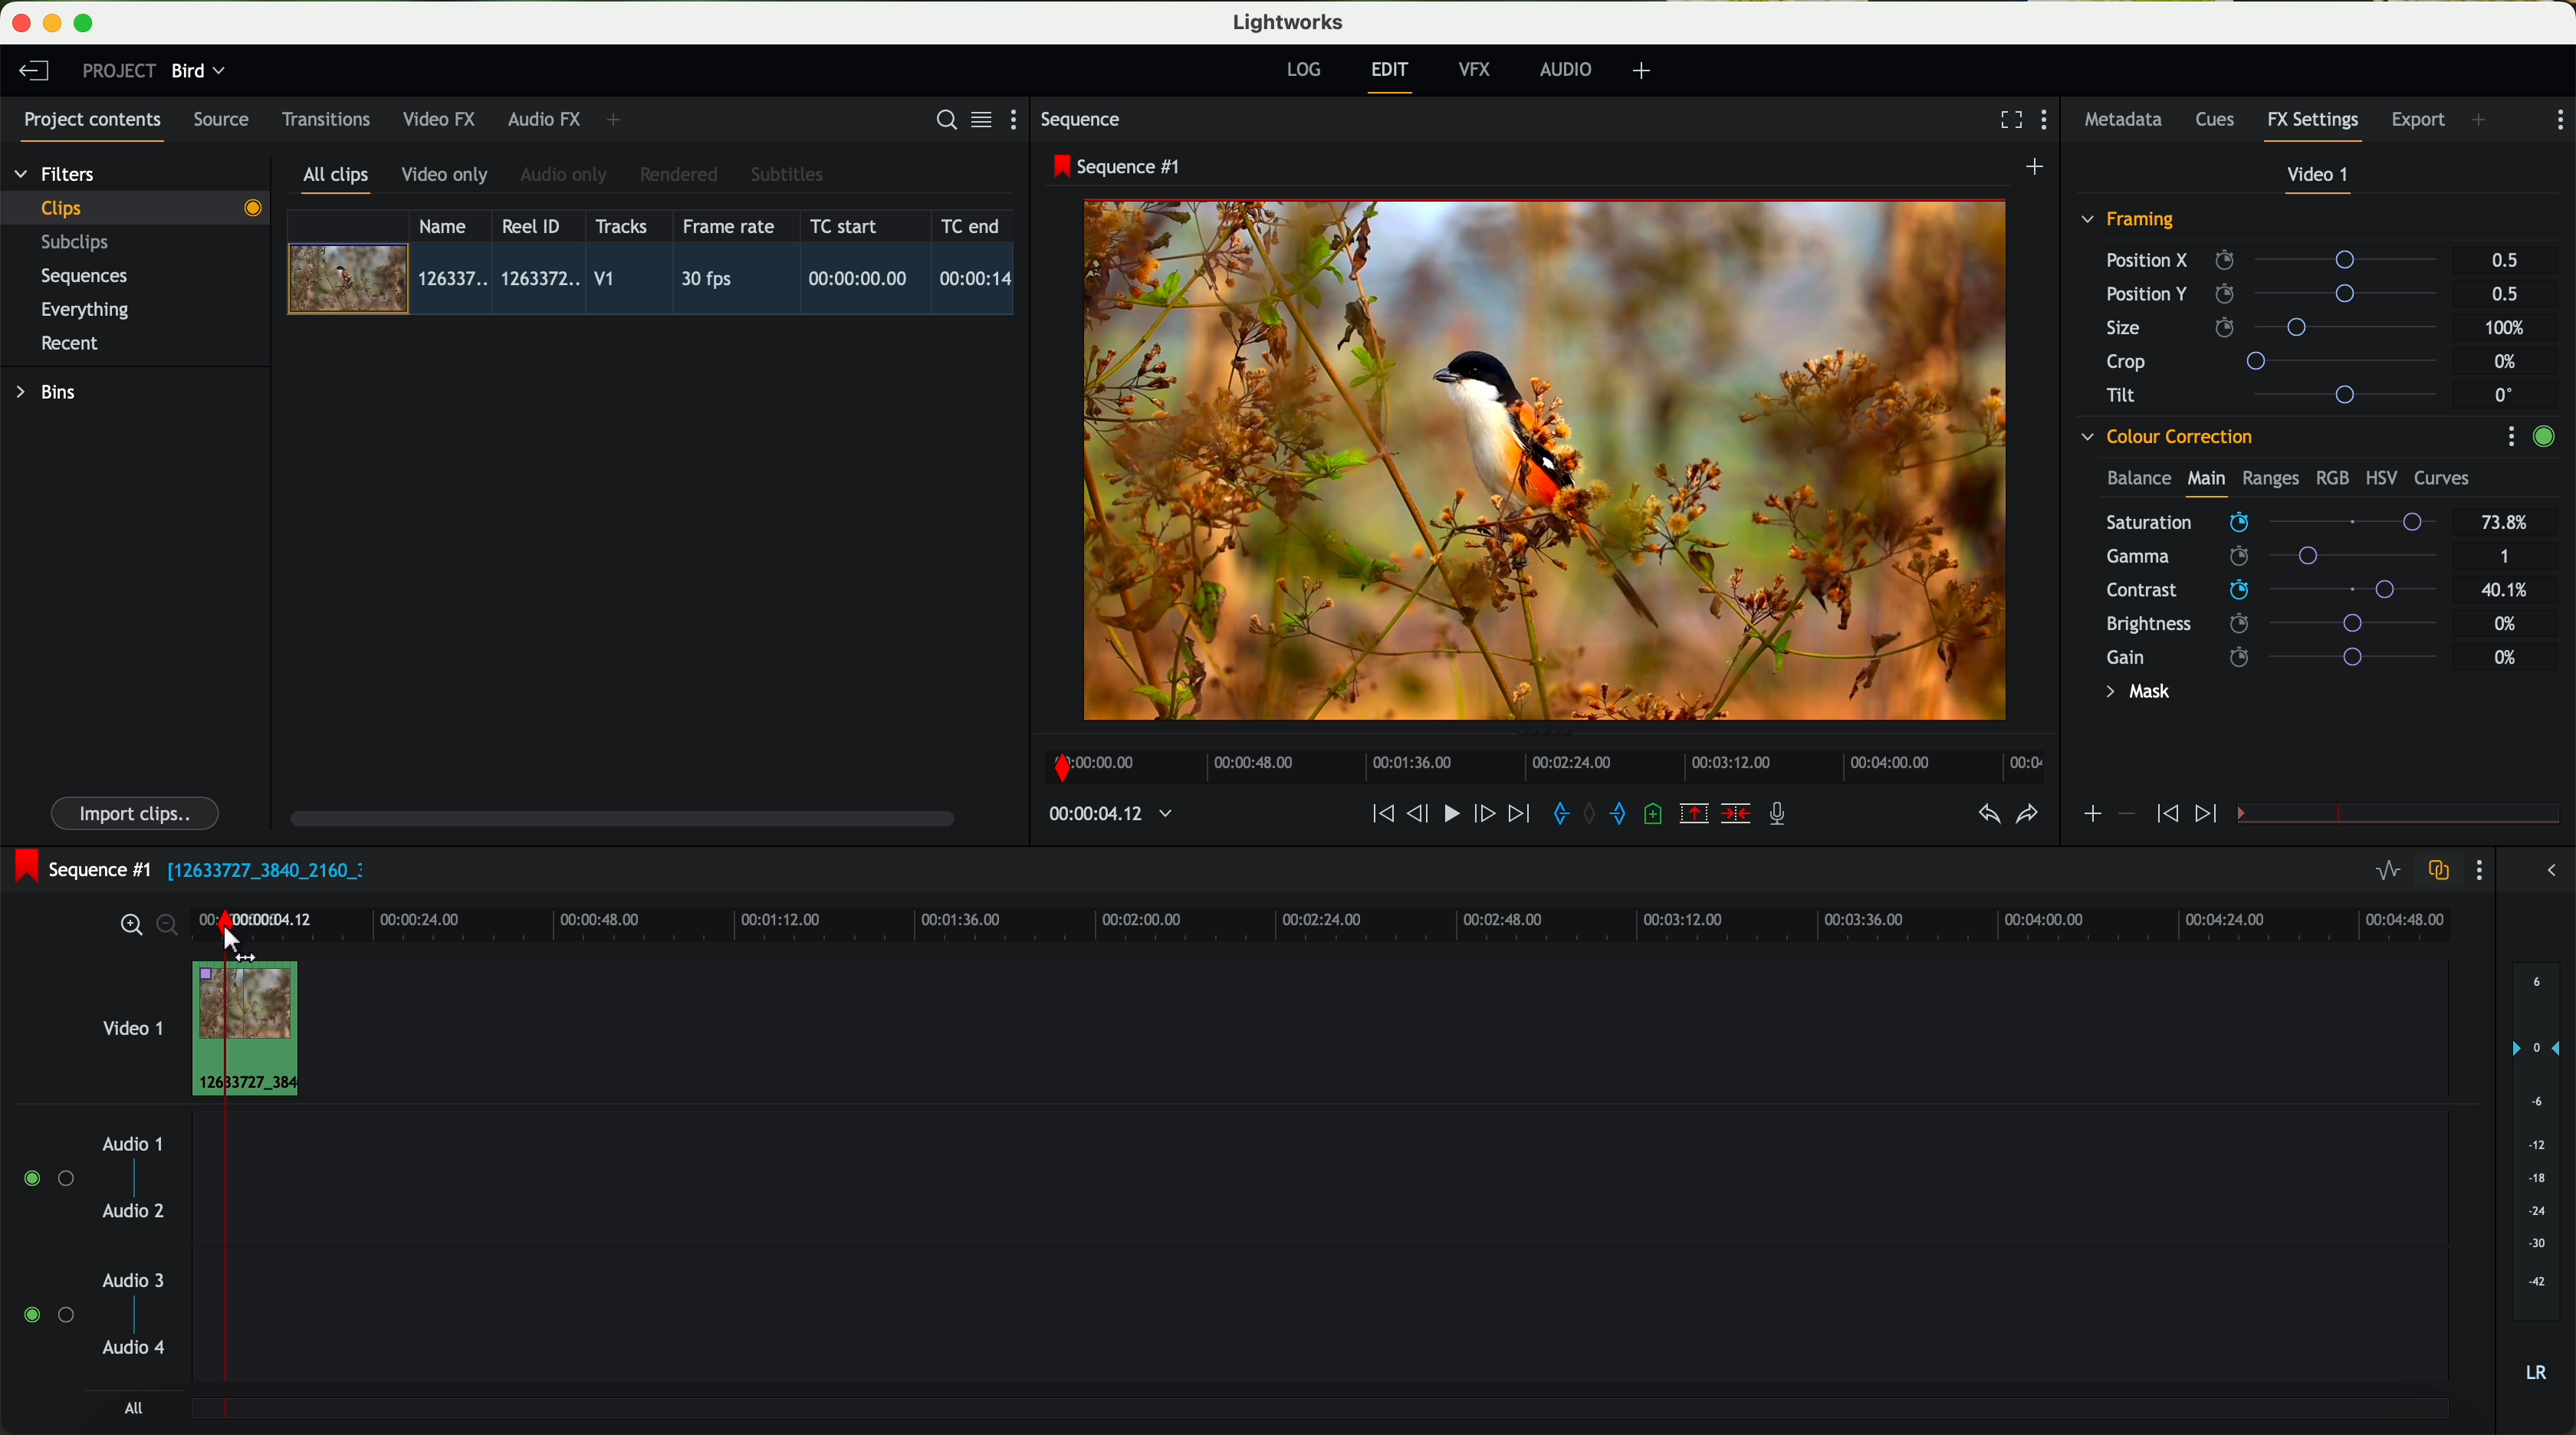 Image resolution: width=2576 pixels, height=1435 pixels. What do you see at coordinates (2027, 816) in the screenshot?
I see `redo` at bounding box center [2027, 816].